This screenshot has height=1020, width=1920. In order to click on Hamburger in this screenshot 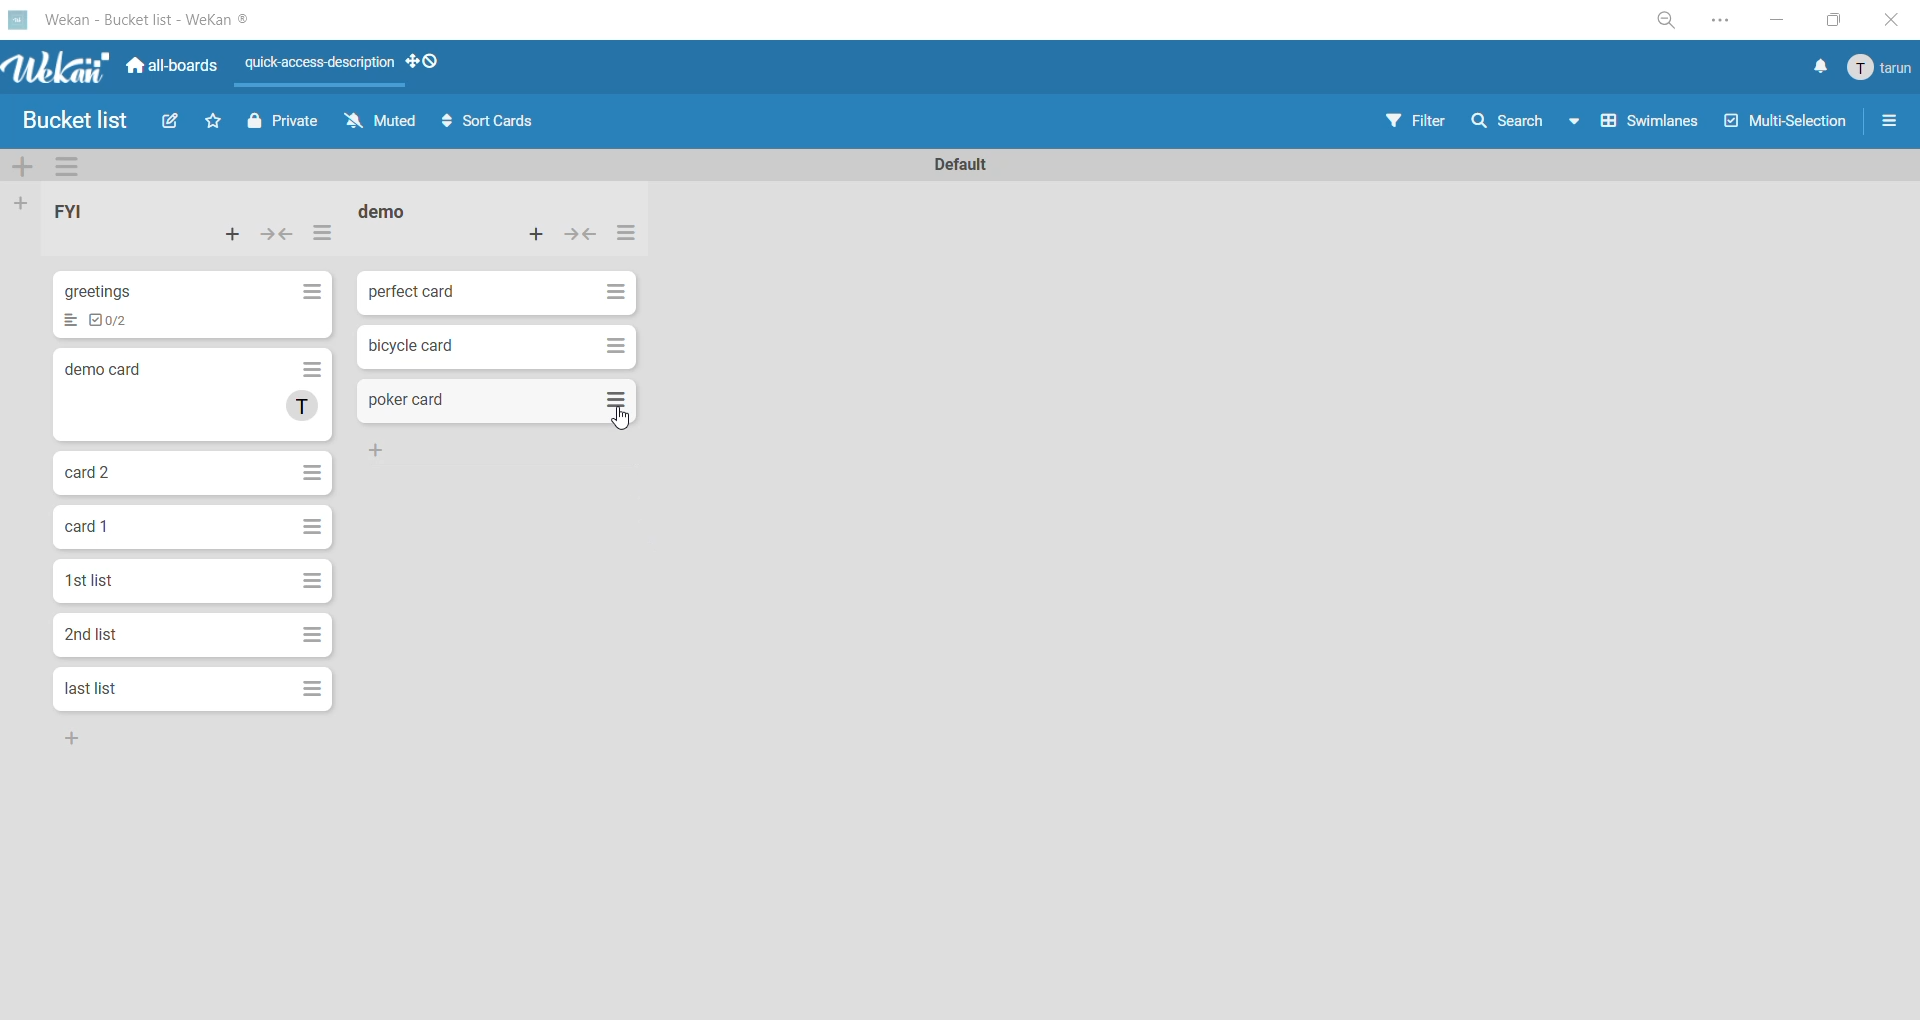, I will do `click(608, 292)`.